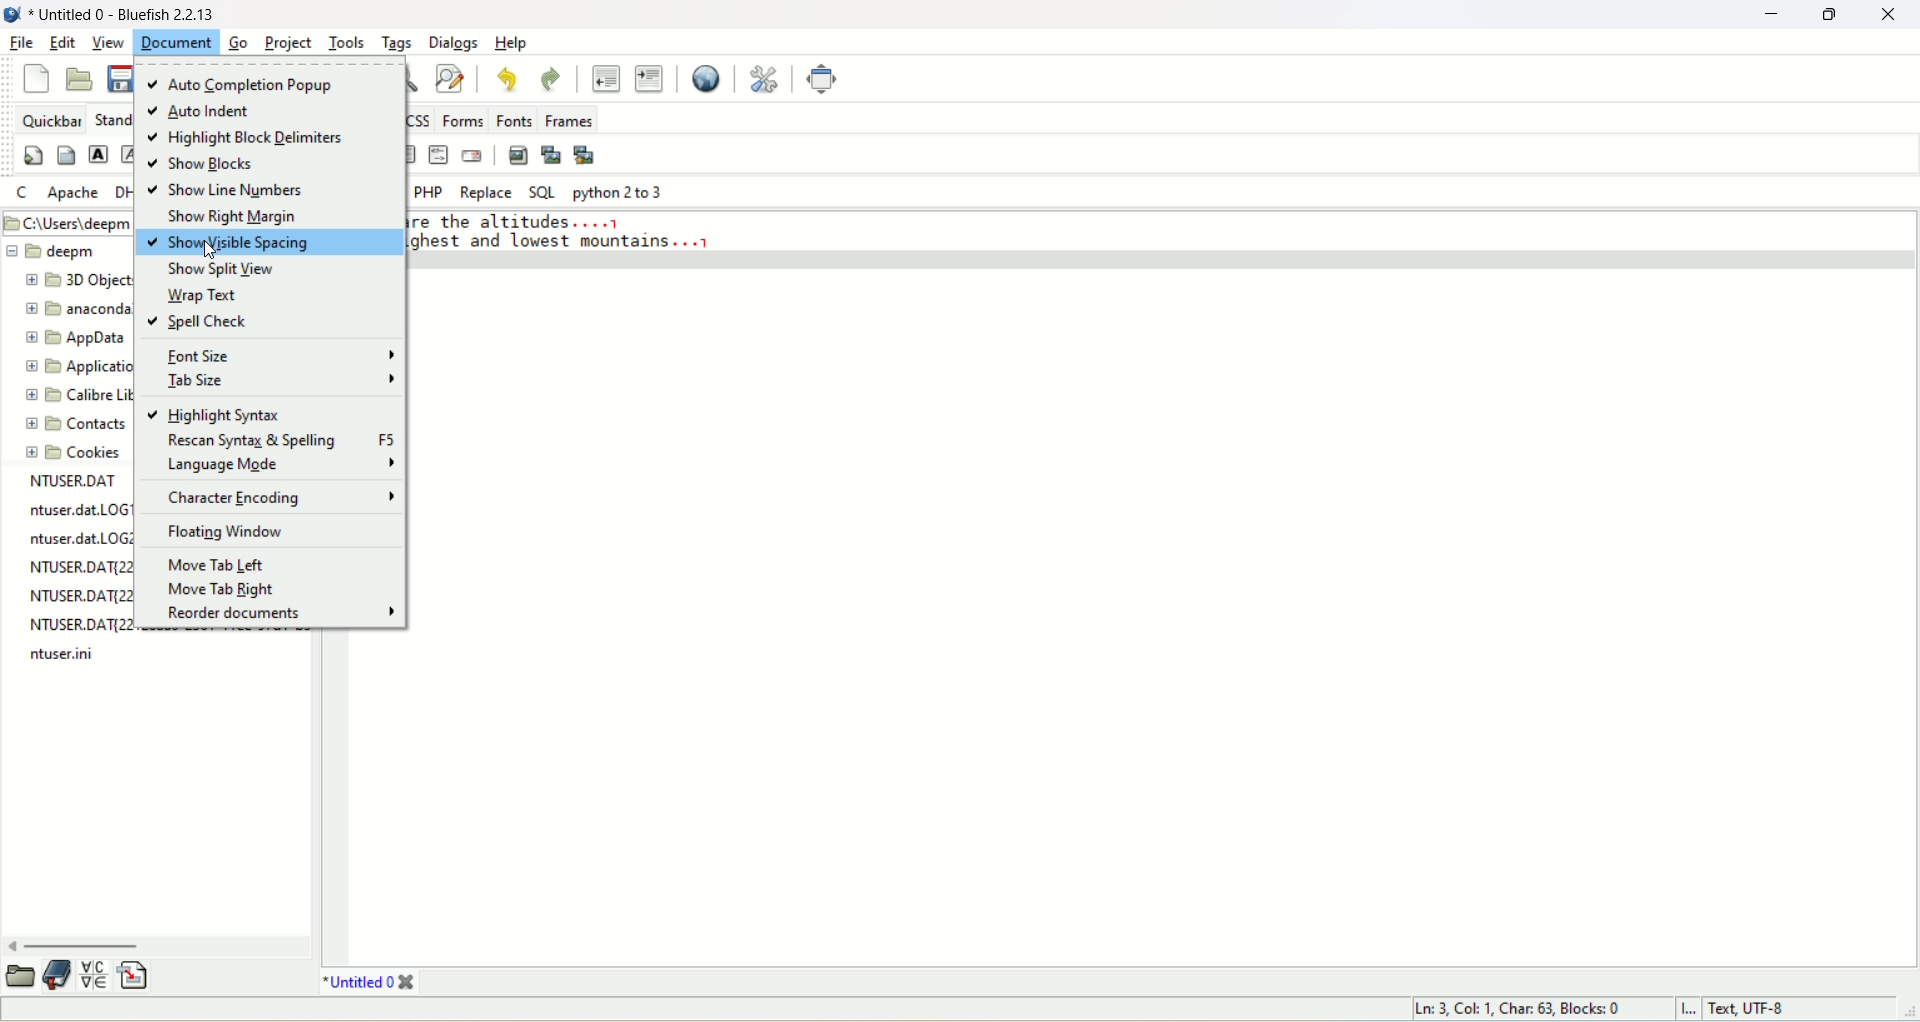  What do you see at coordinates (505, 77) in the screenshot?
I see `undo` at bounding box center [505, 77].